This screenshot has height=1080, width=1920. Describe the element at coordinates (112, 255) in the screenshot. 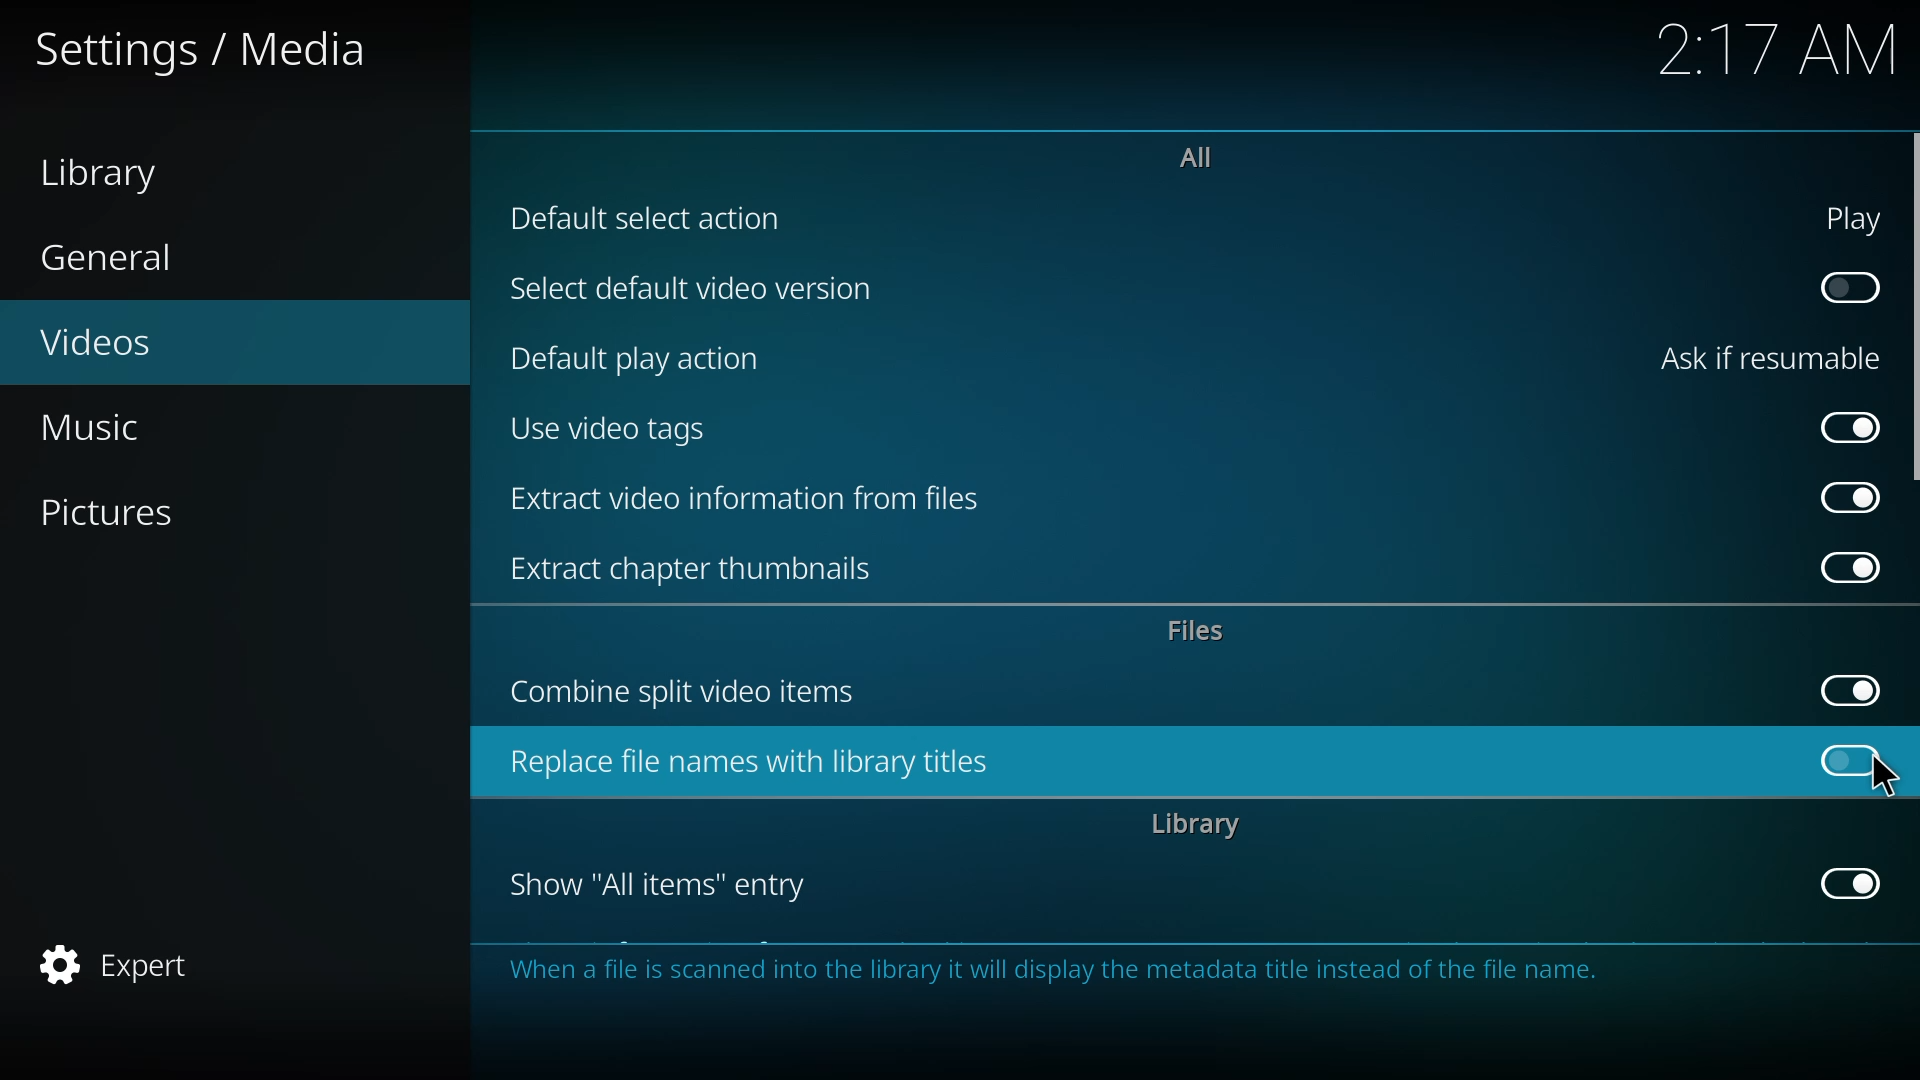

I see `general` at that location.